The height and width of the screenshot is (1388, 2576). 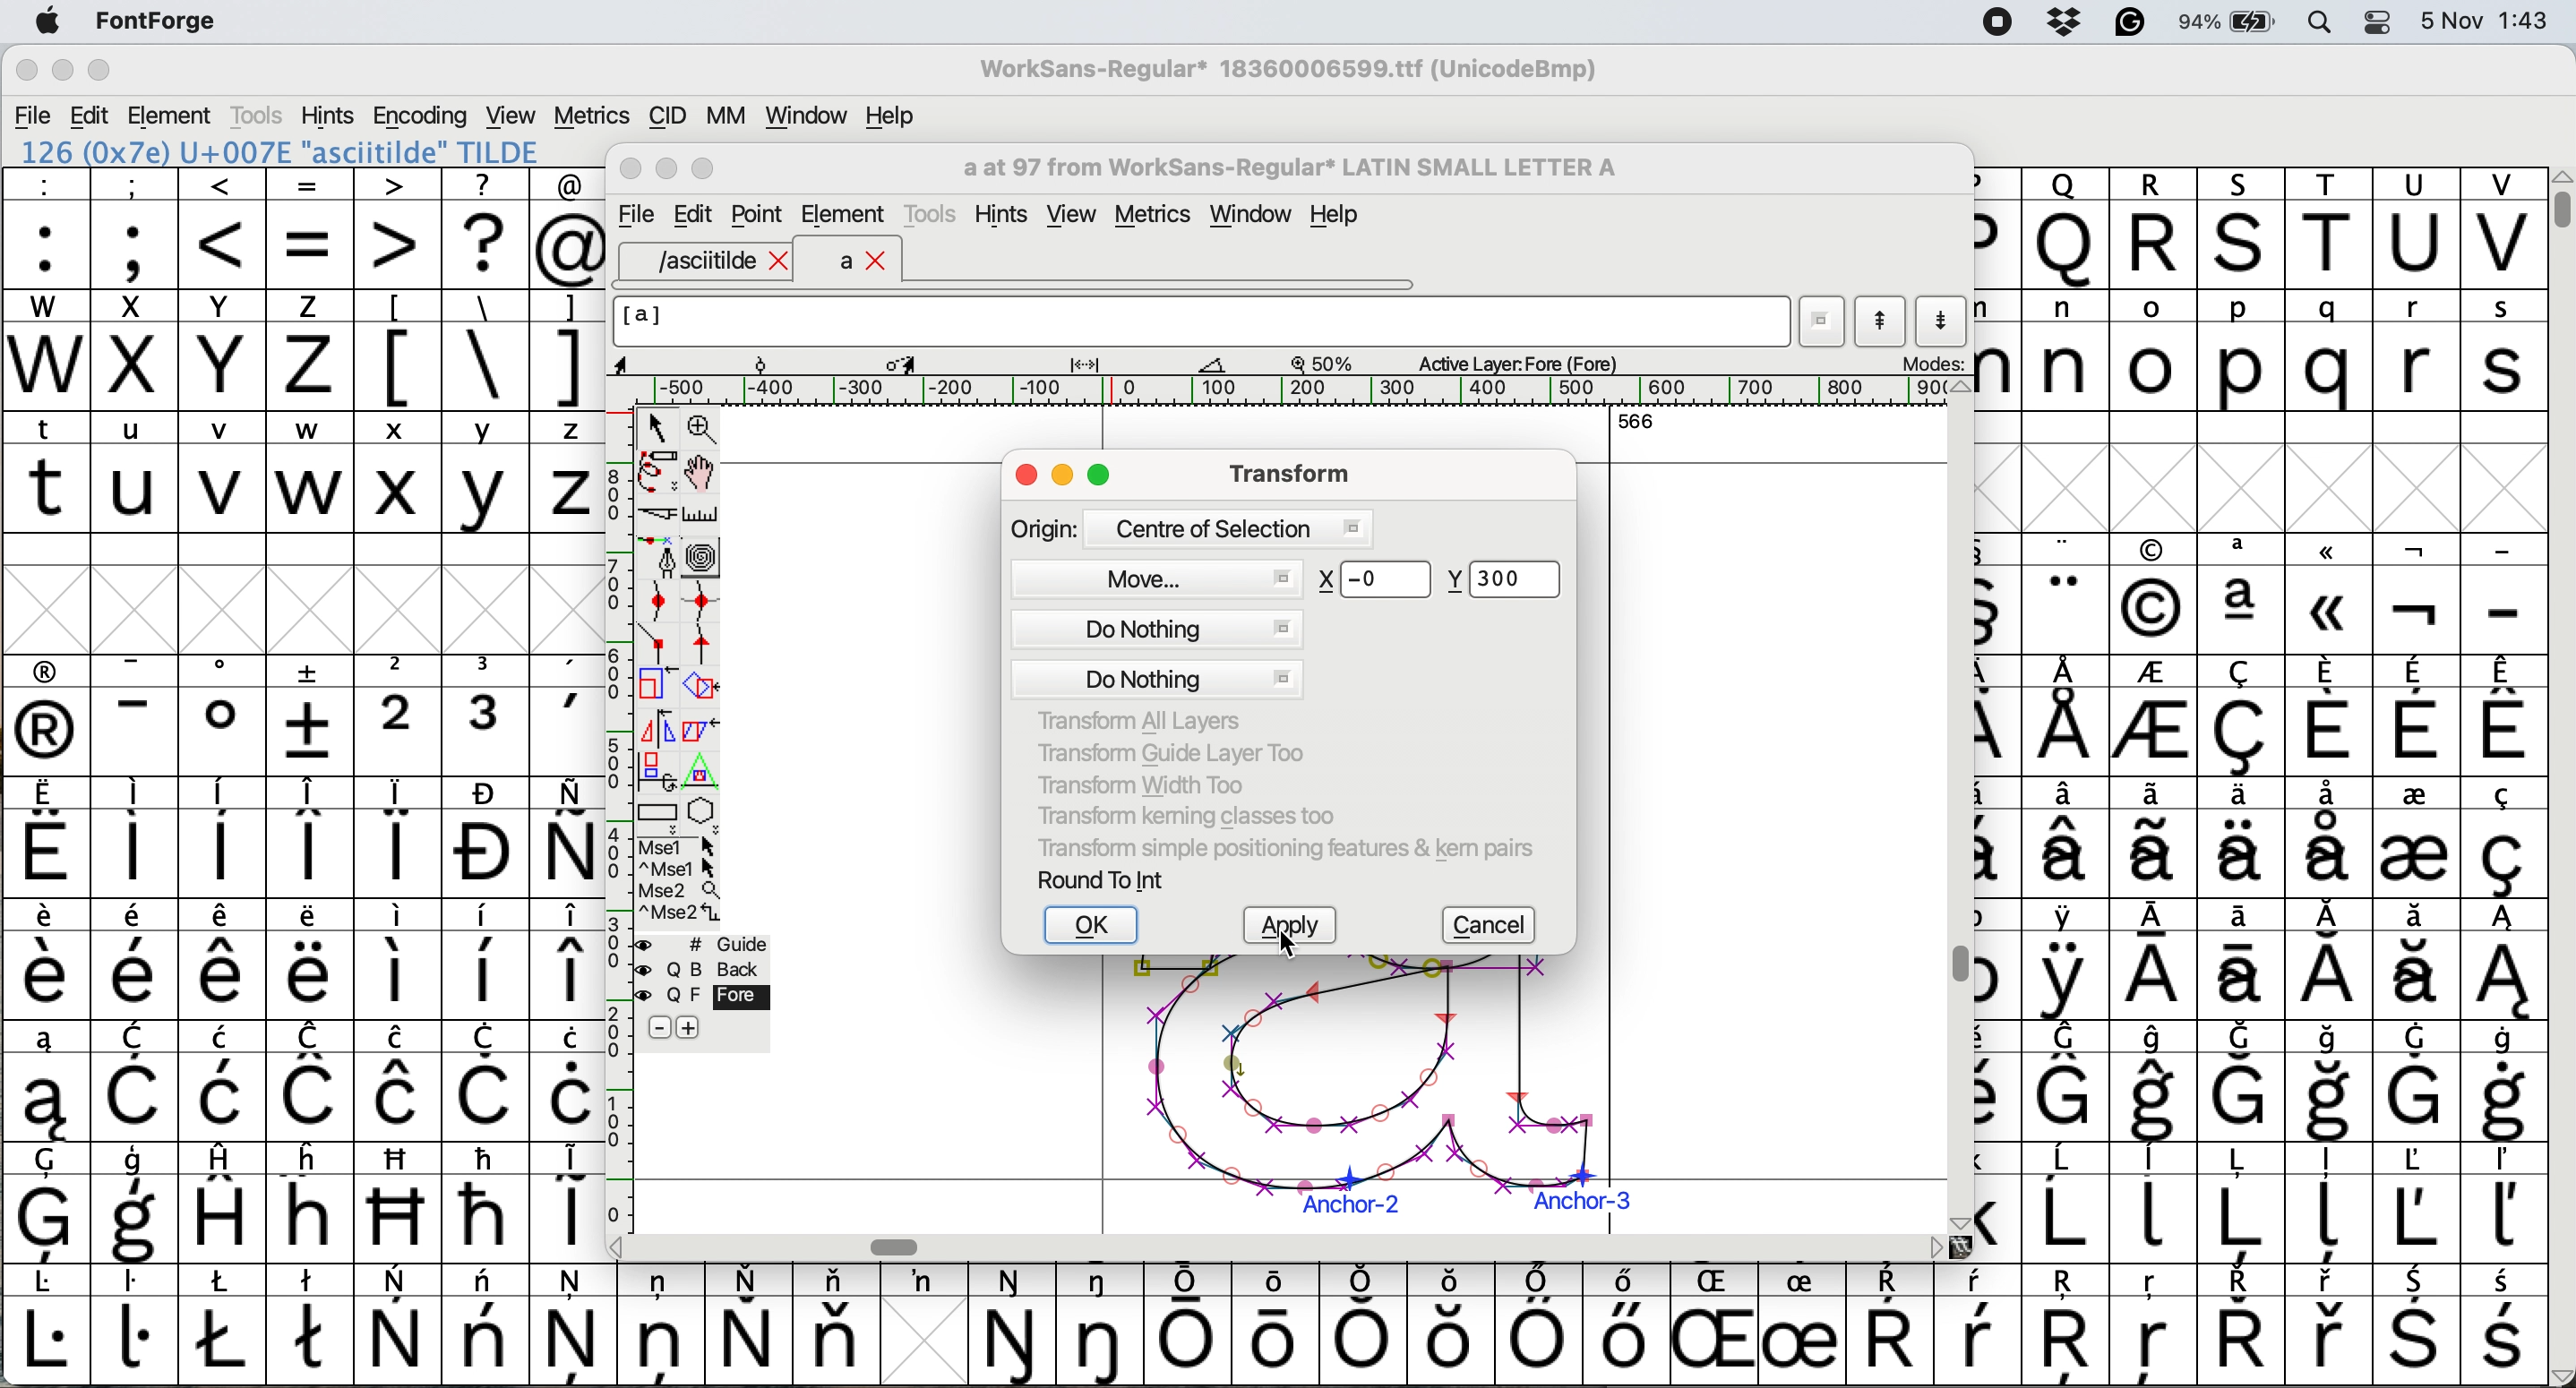 I want to click on system logo, so click(x=47, y=23).